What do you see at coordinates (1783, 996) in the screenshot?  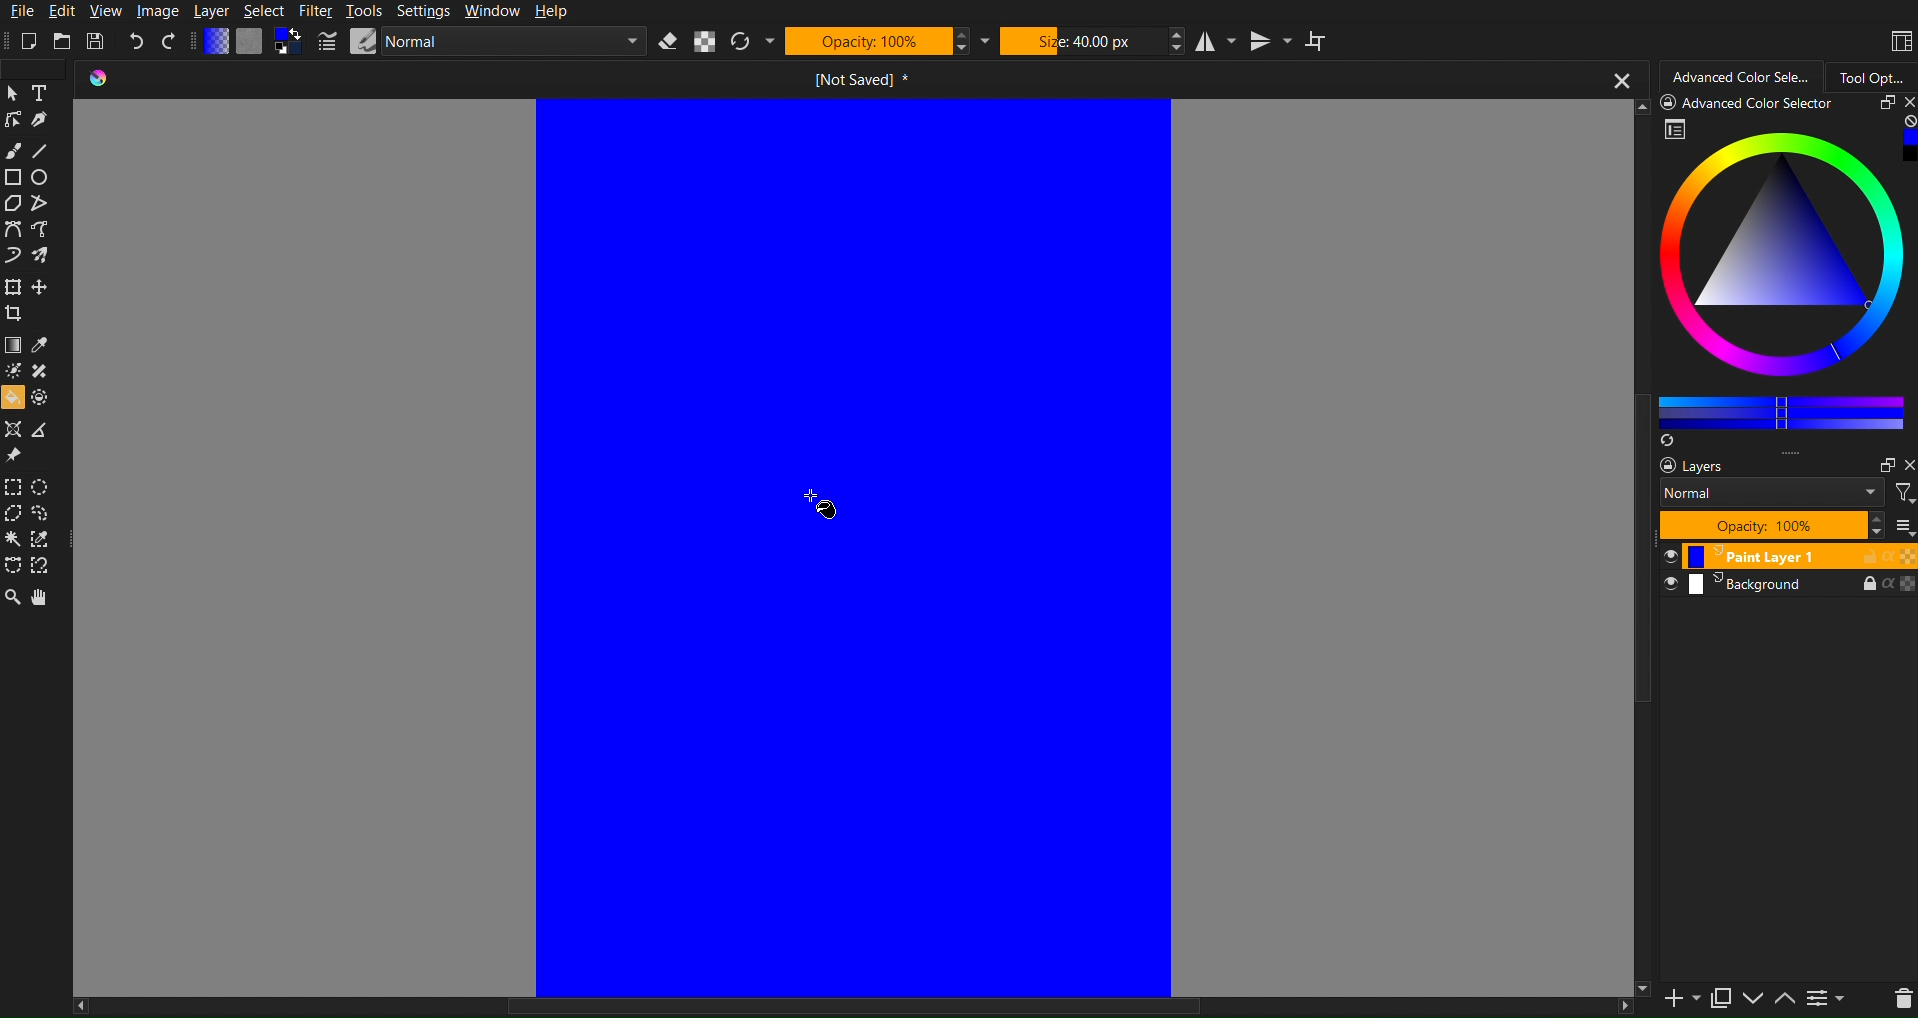 I see `Send Up` at bounding box center [1783, 996].